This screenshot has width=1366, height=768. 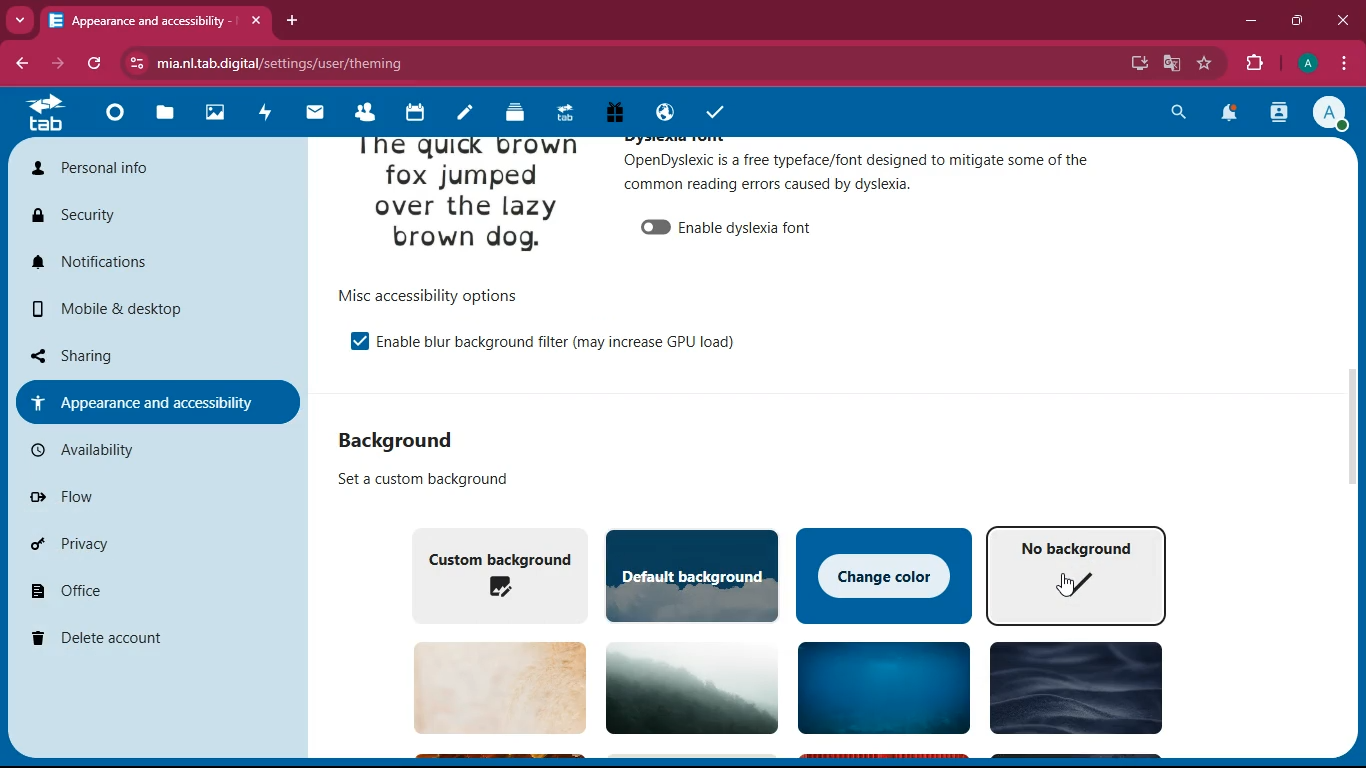 What do you see at coordinates (160, 115) in the screenshot?
I see `files` at bounding box center [160, 115].